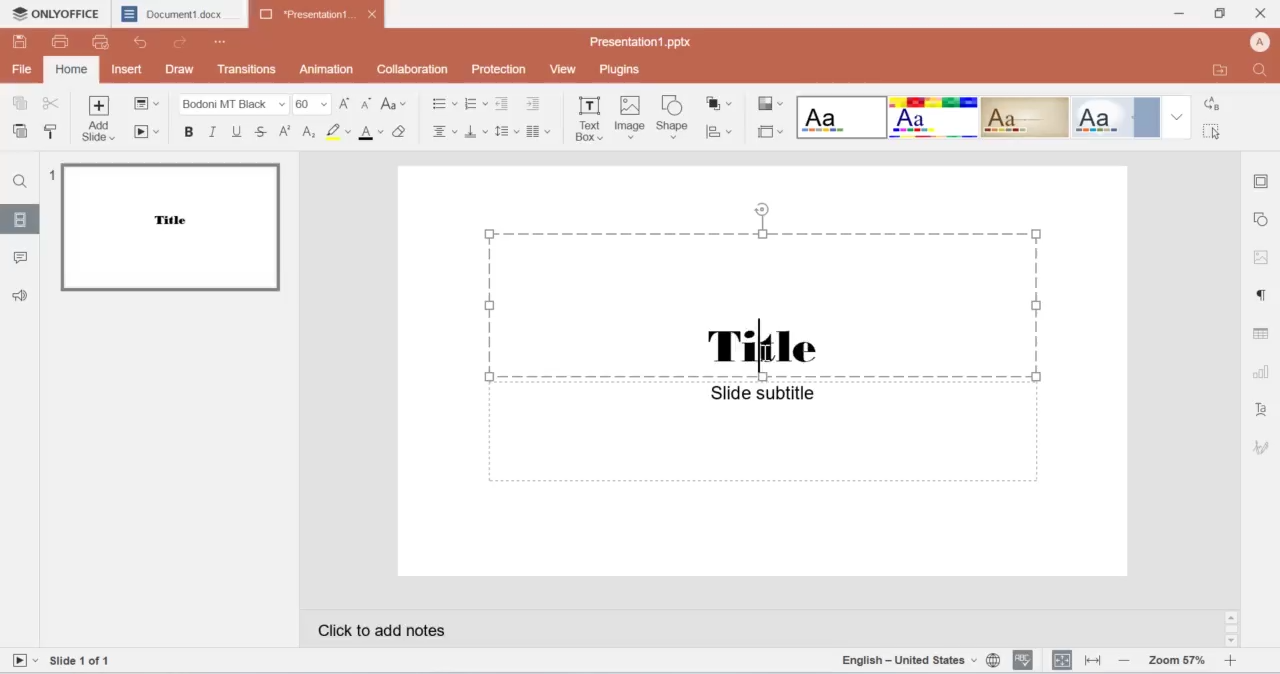 The width and height of the screenshot is (1280, 674). I want to click on image, so click(629, 119).